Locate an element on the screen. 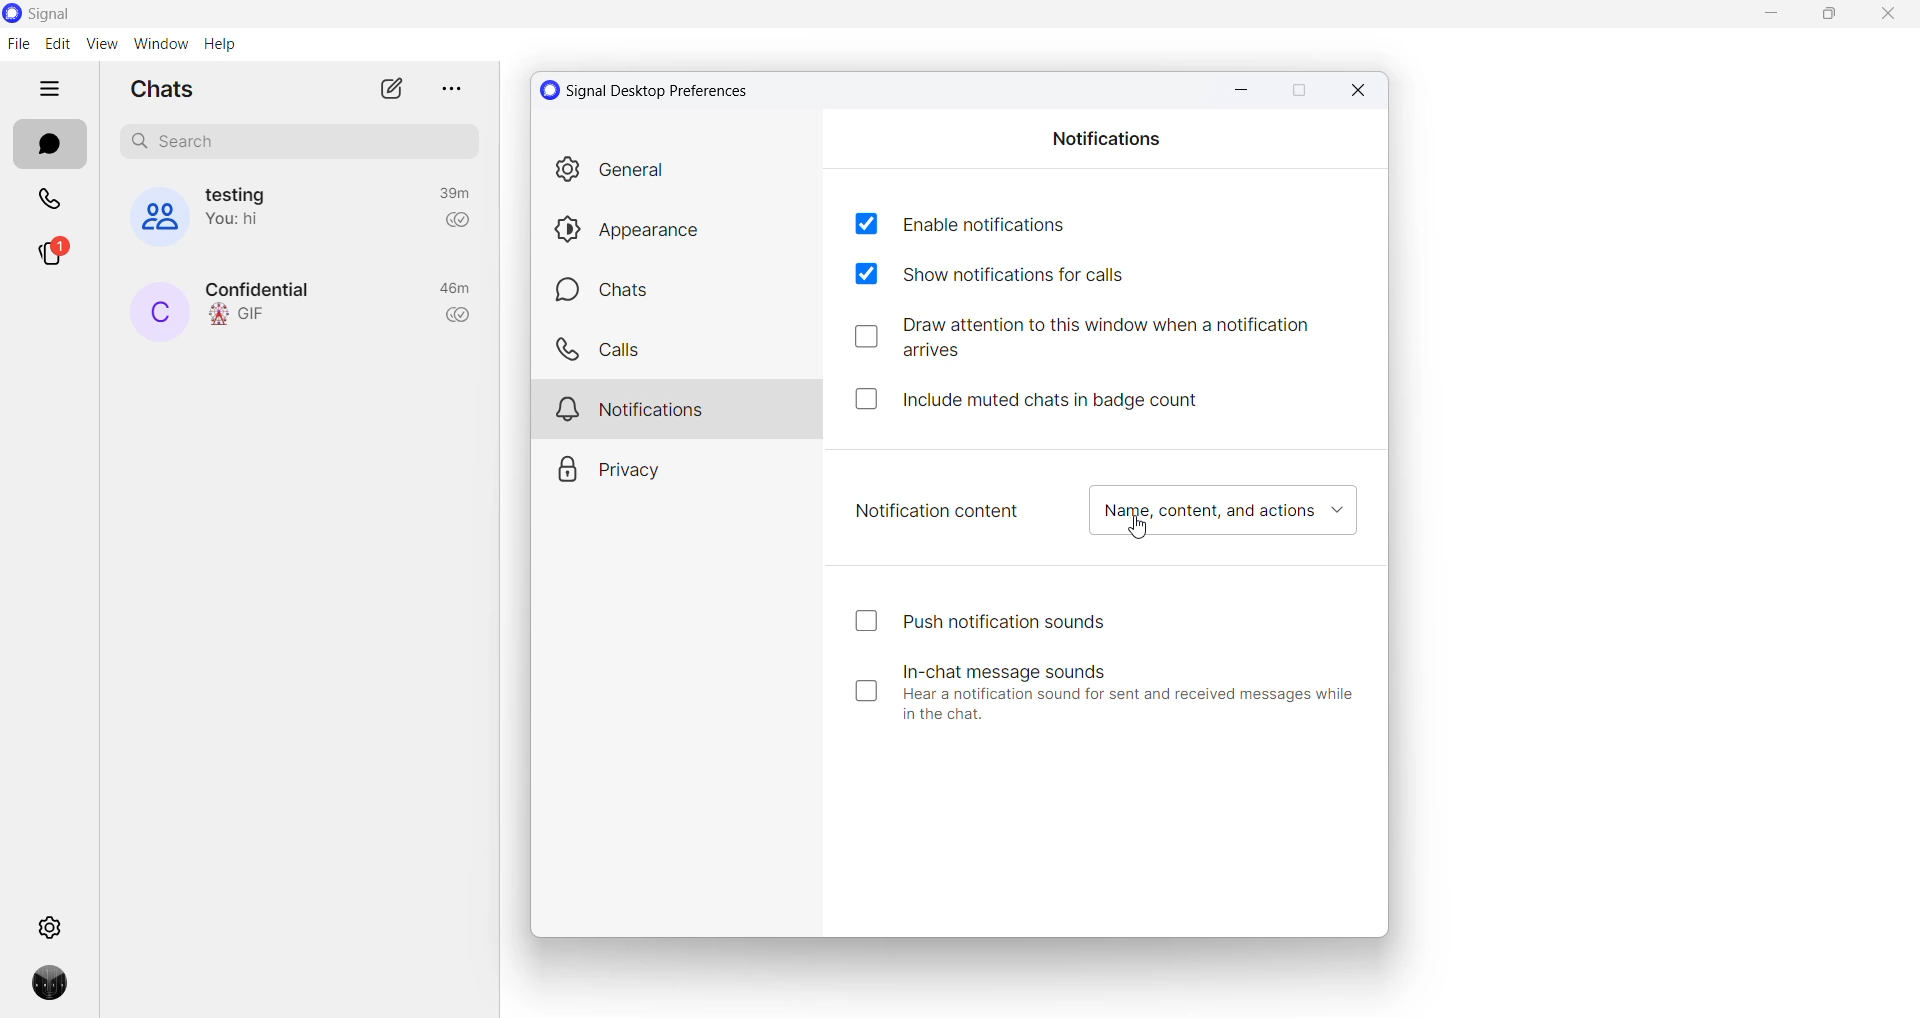  appearance is located at coordinates (682, 229).